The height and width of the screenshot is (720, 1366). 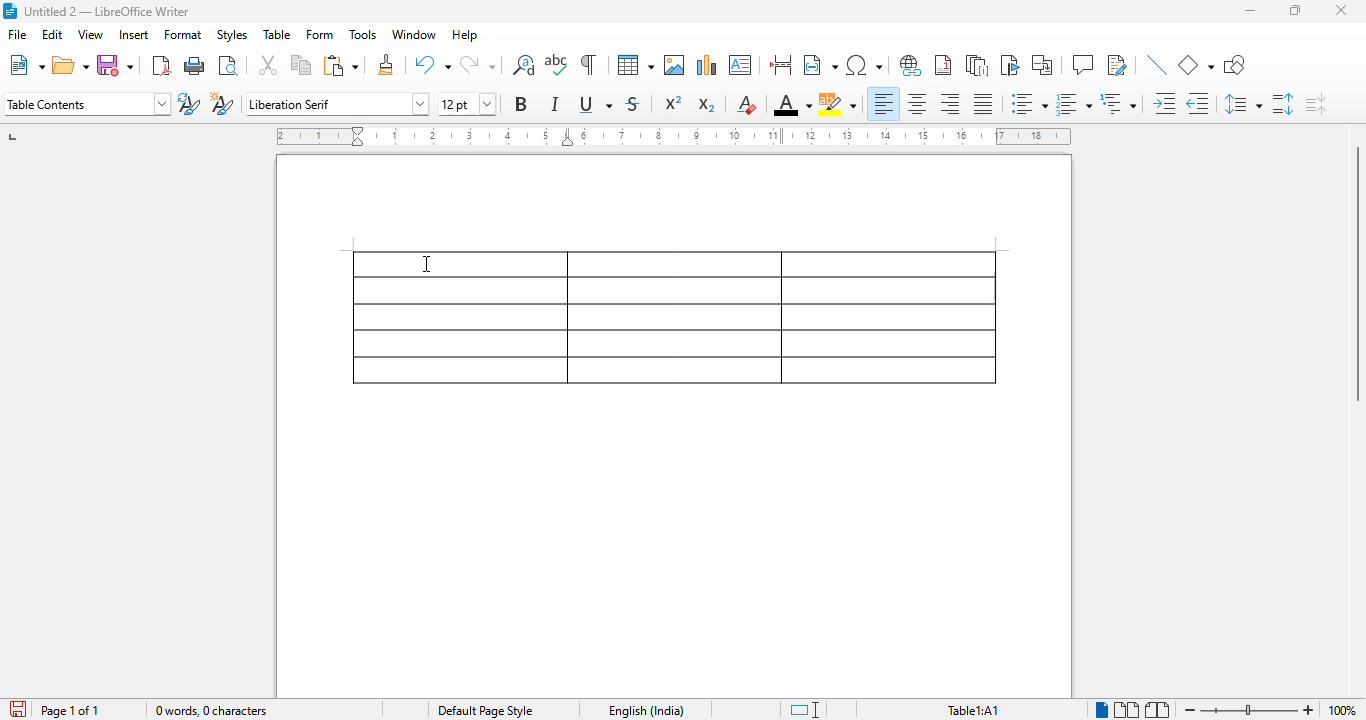 What do you see at coordinates (229, 66) in the screenshot?
I see `toggle print preview` at bounding box center [229, 66].